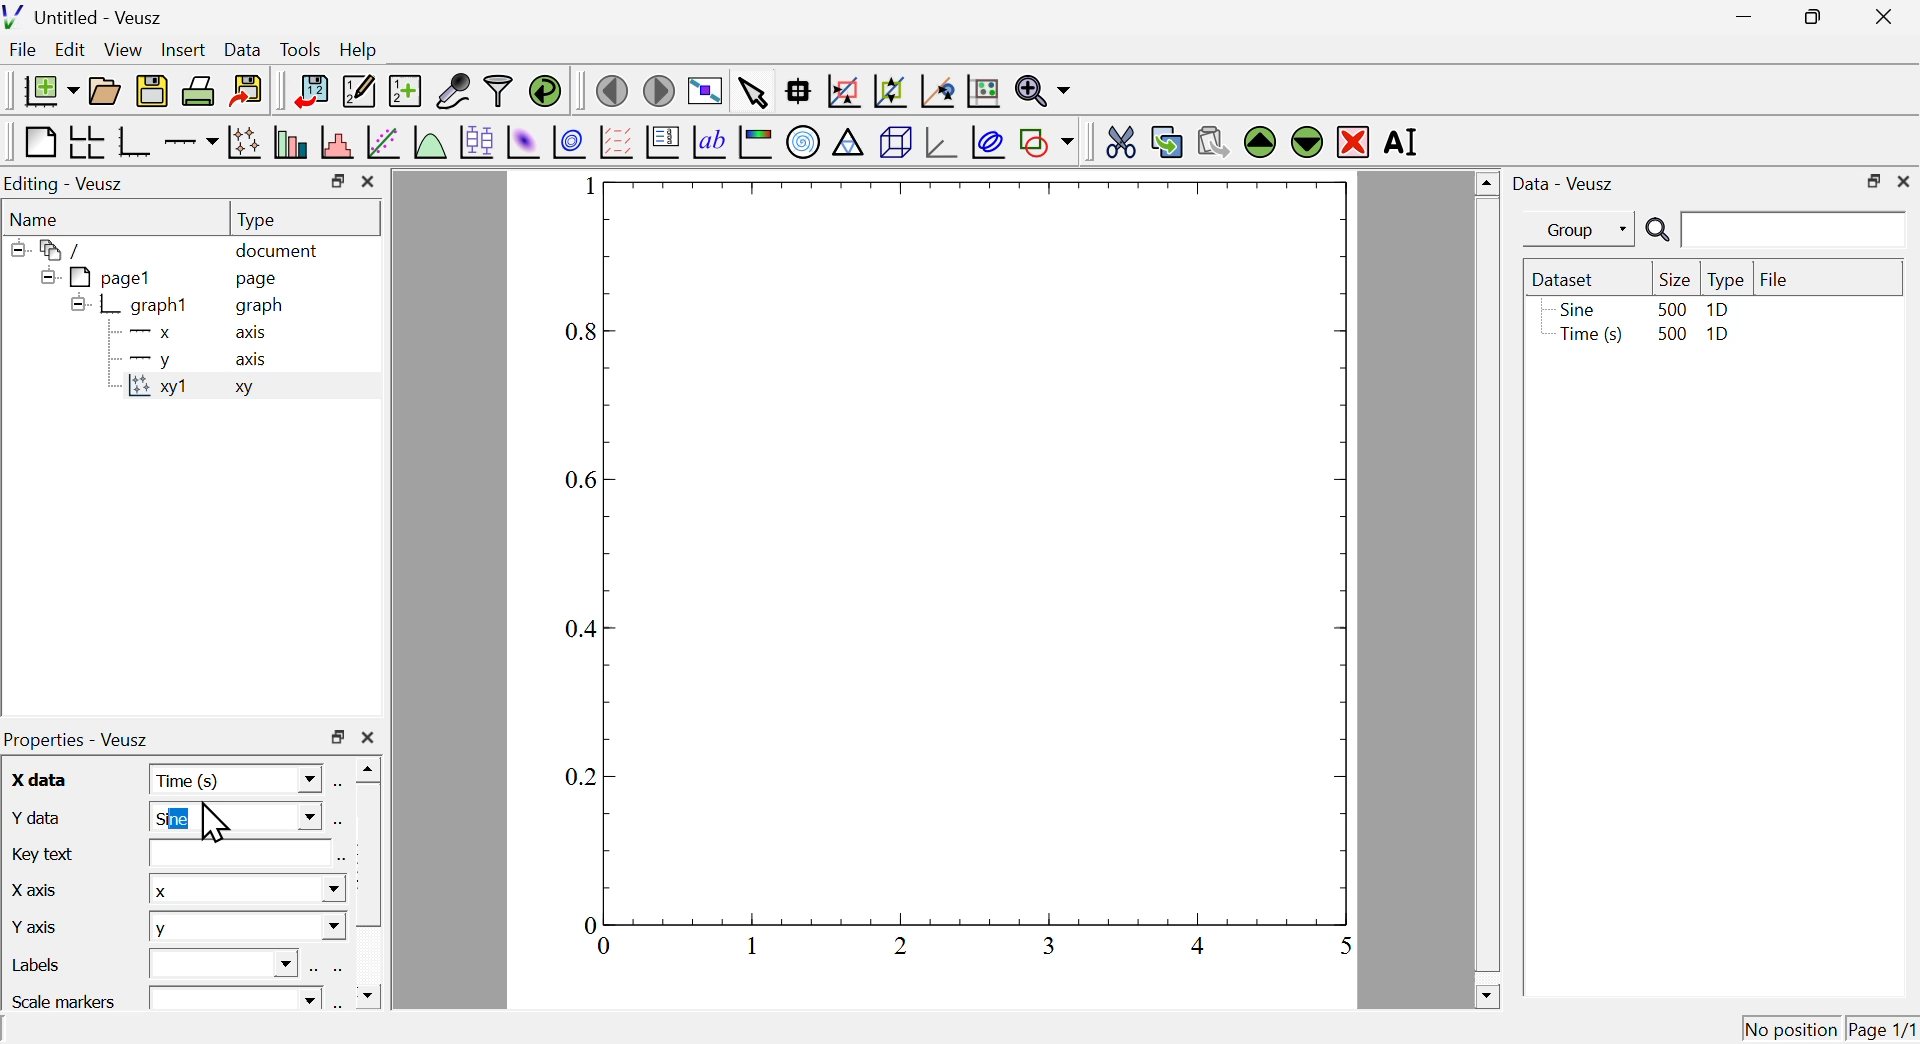  I want to click on name, so click(39, 218).